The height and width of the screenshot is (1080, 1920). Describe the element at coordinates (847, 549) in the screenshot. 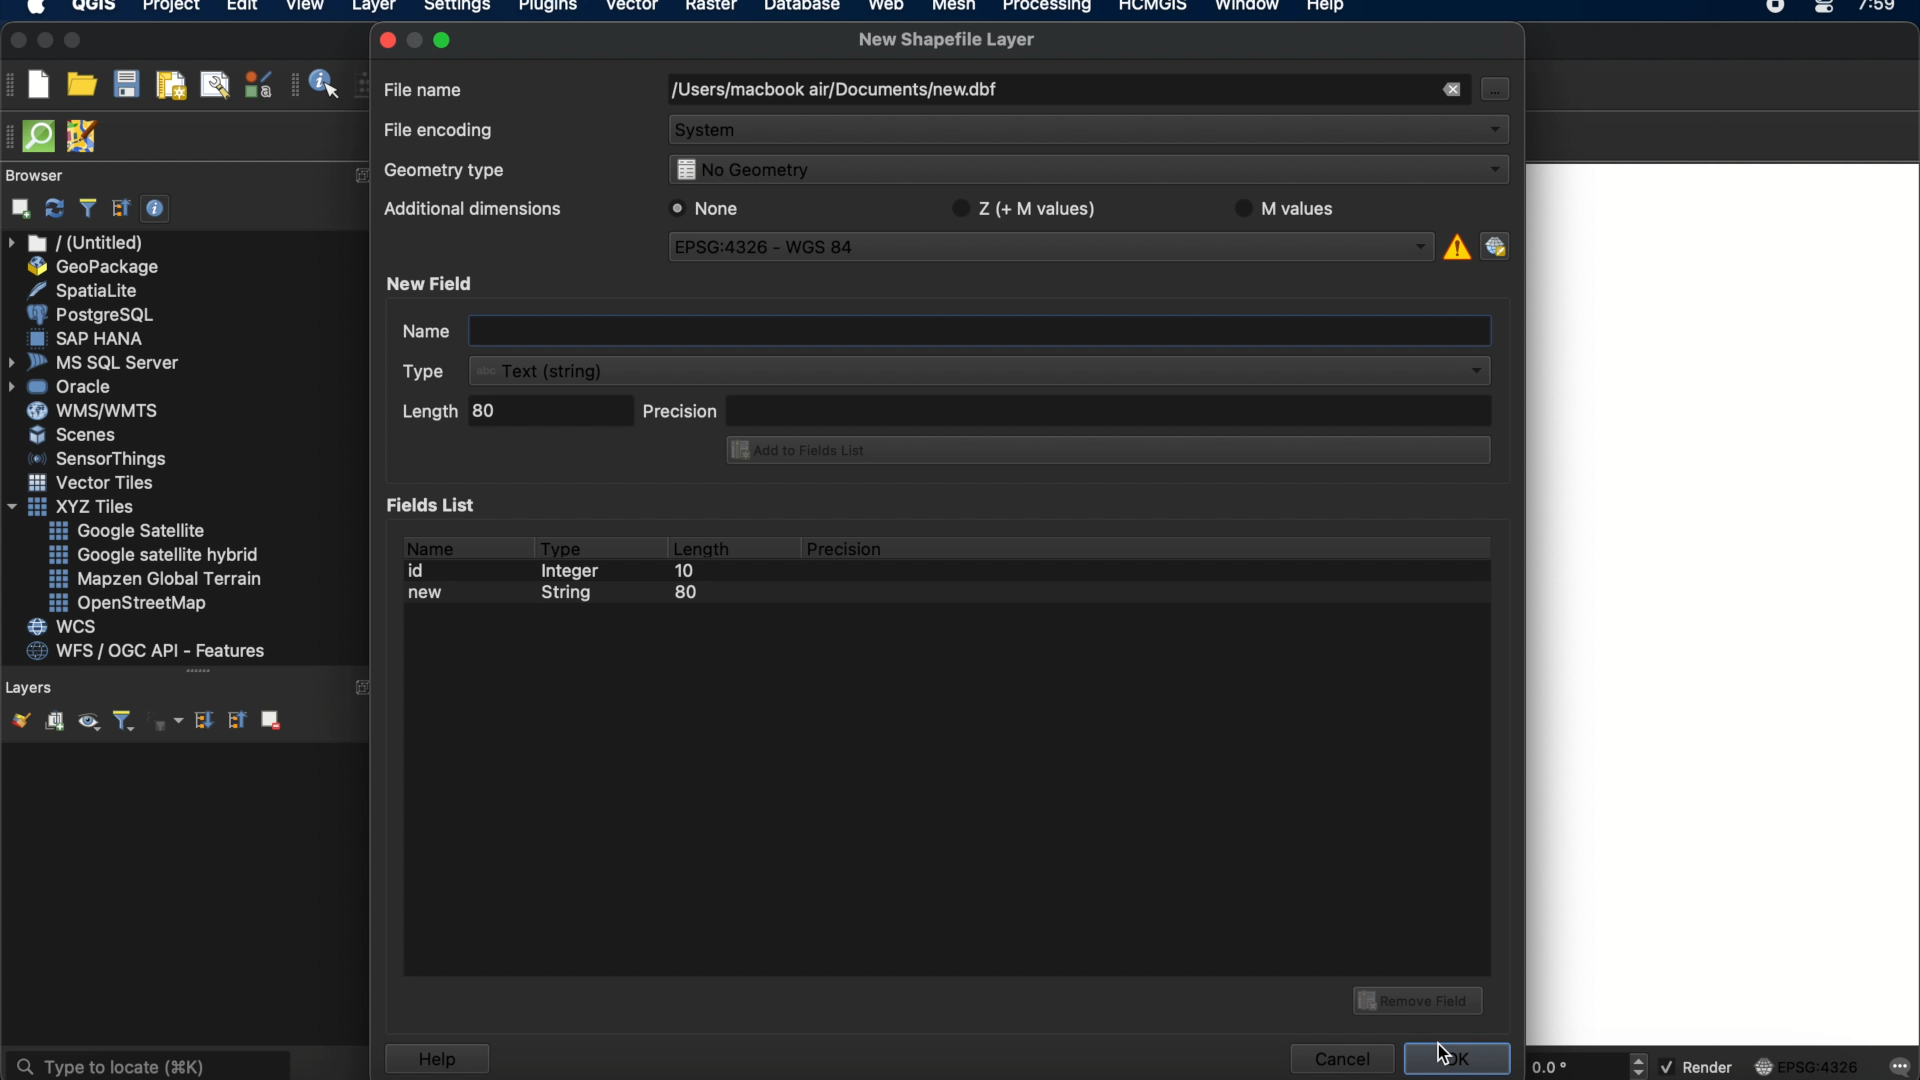

I see `precision` at that location.